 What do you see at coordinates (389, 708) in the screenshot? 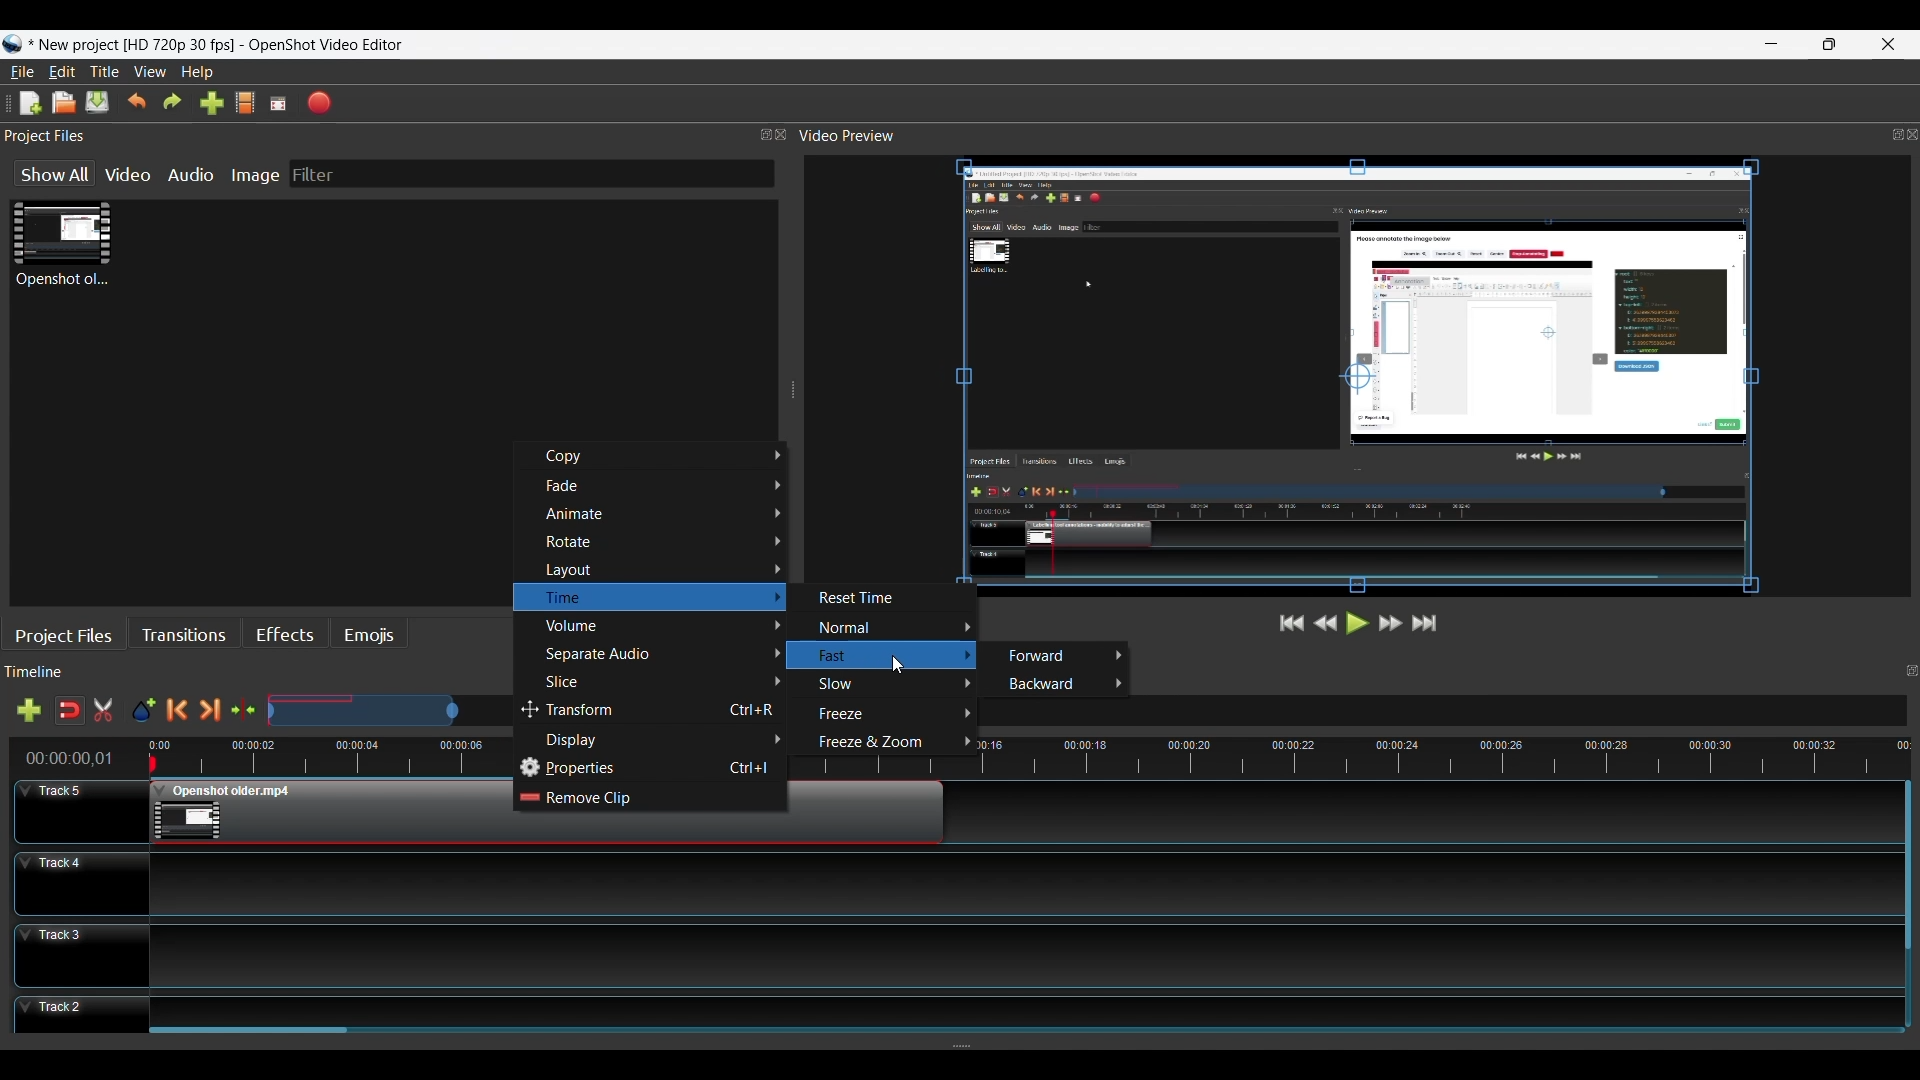
I see `Zoom Slide` at bounding box center [389, 708].